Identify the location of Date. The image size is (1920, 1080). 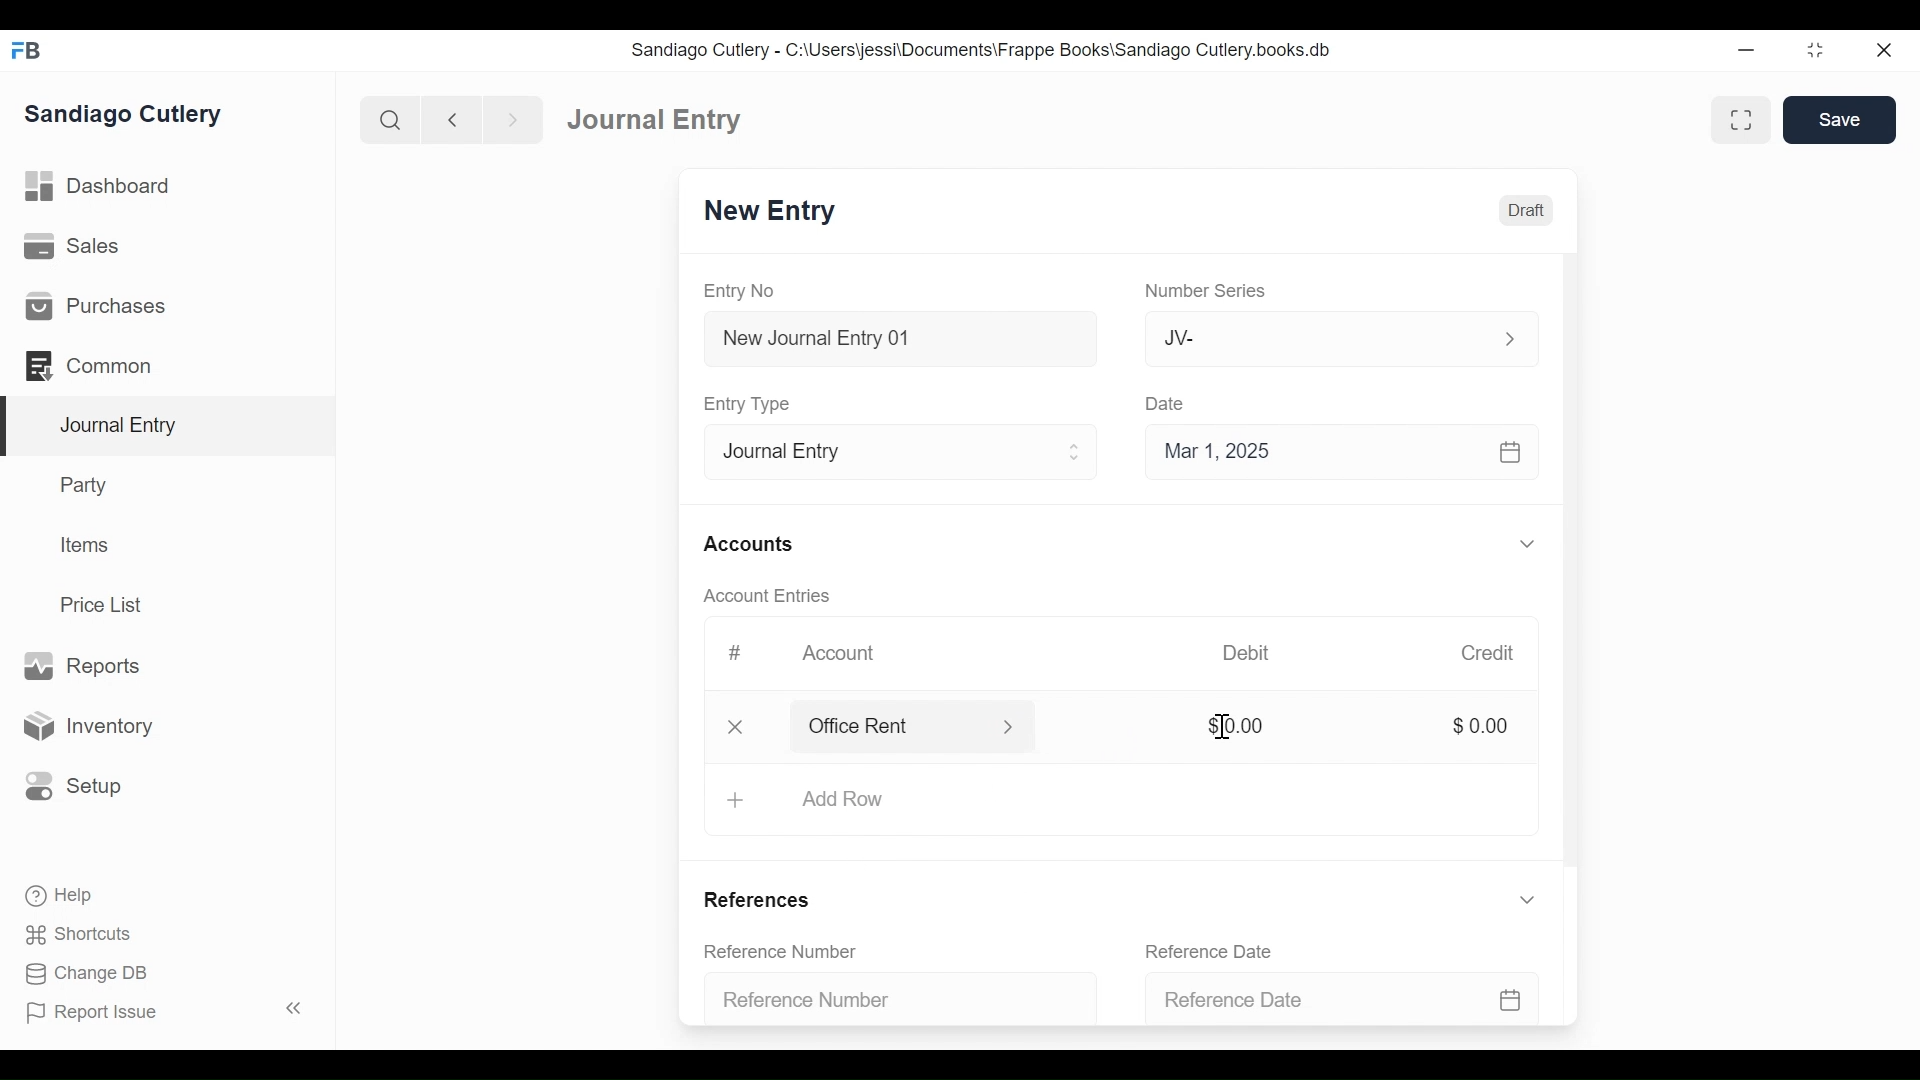
(1166, 403).